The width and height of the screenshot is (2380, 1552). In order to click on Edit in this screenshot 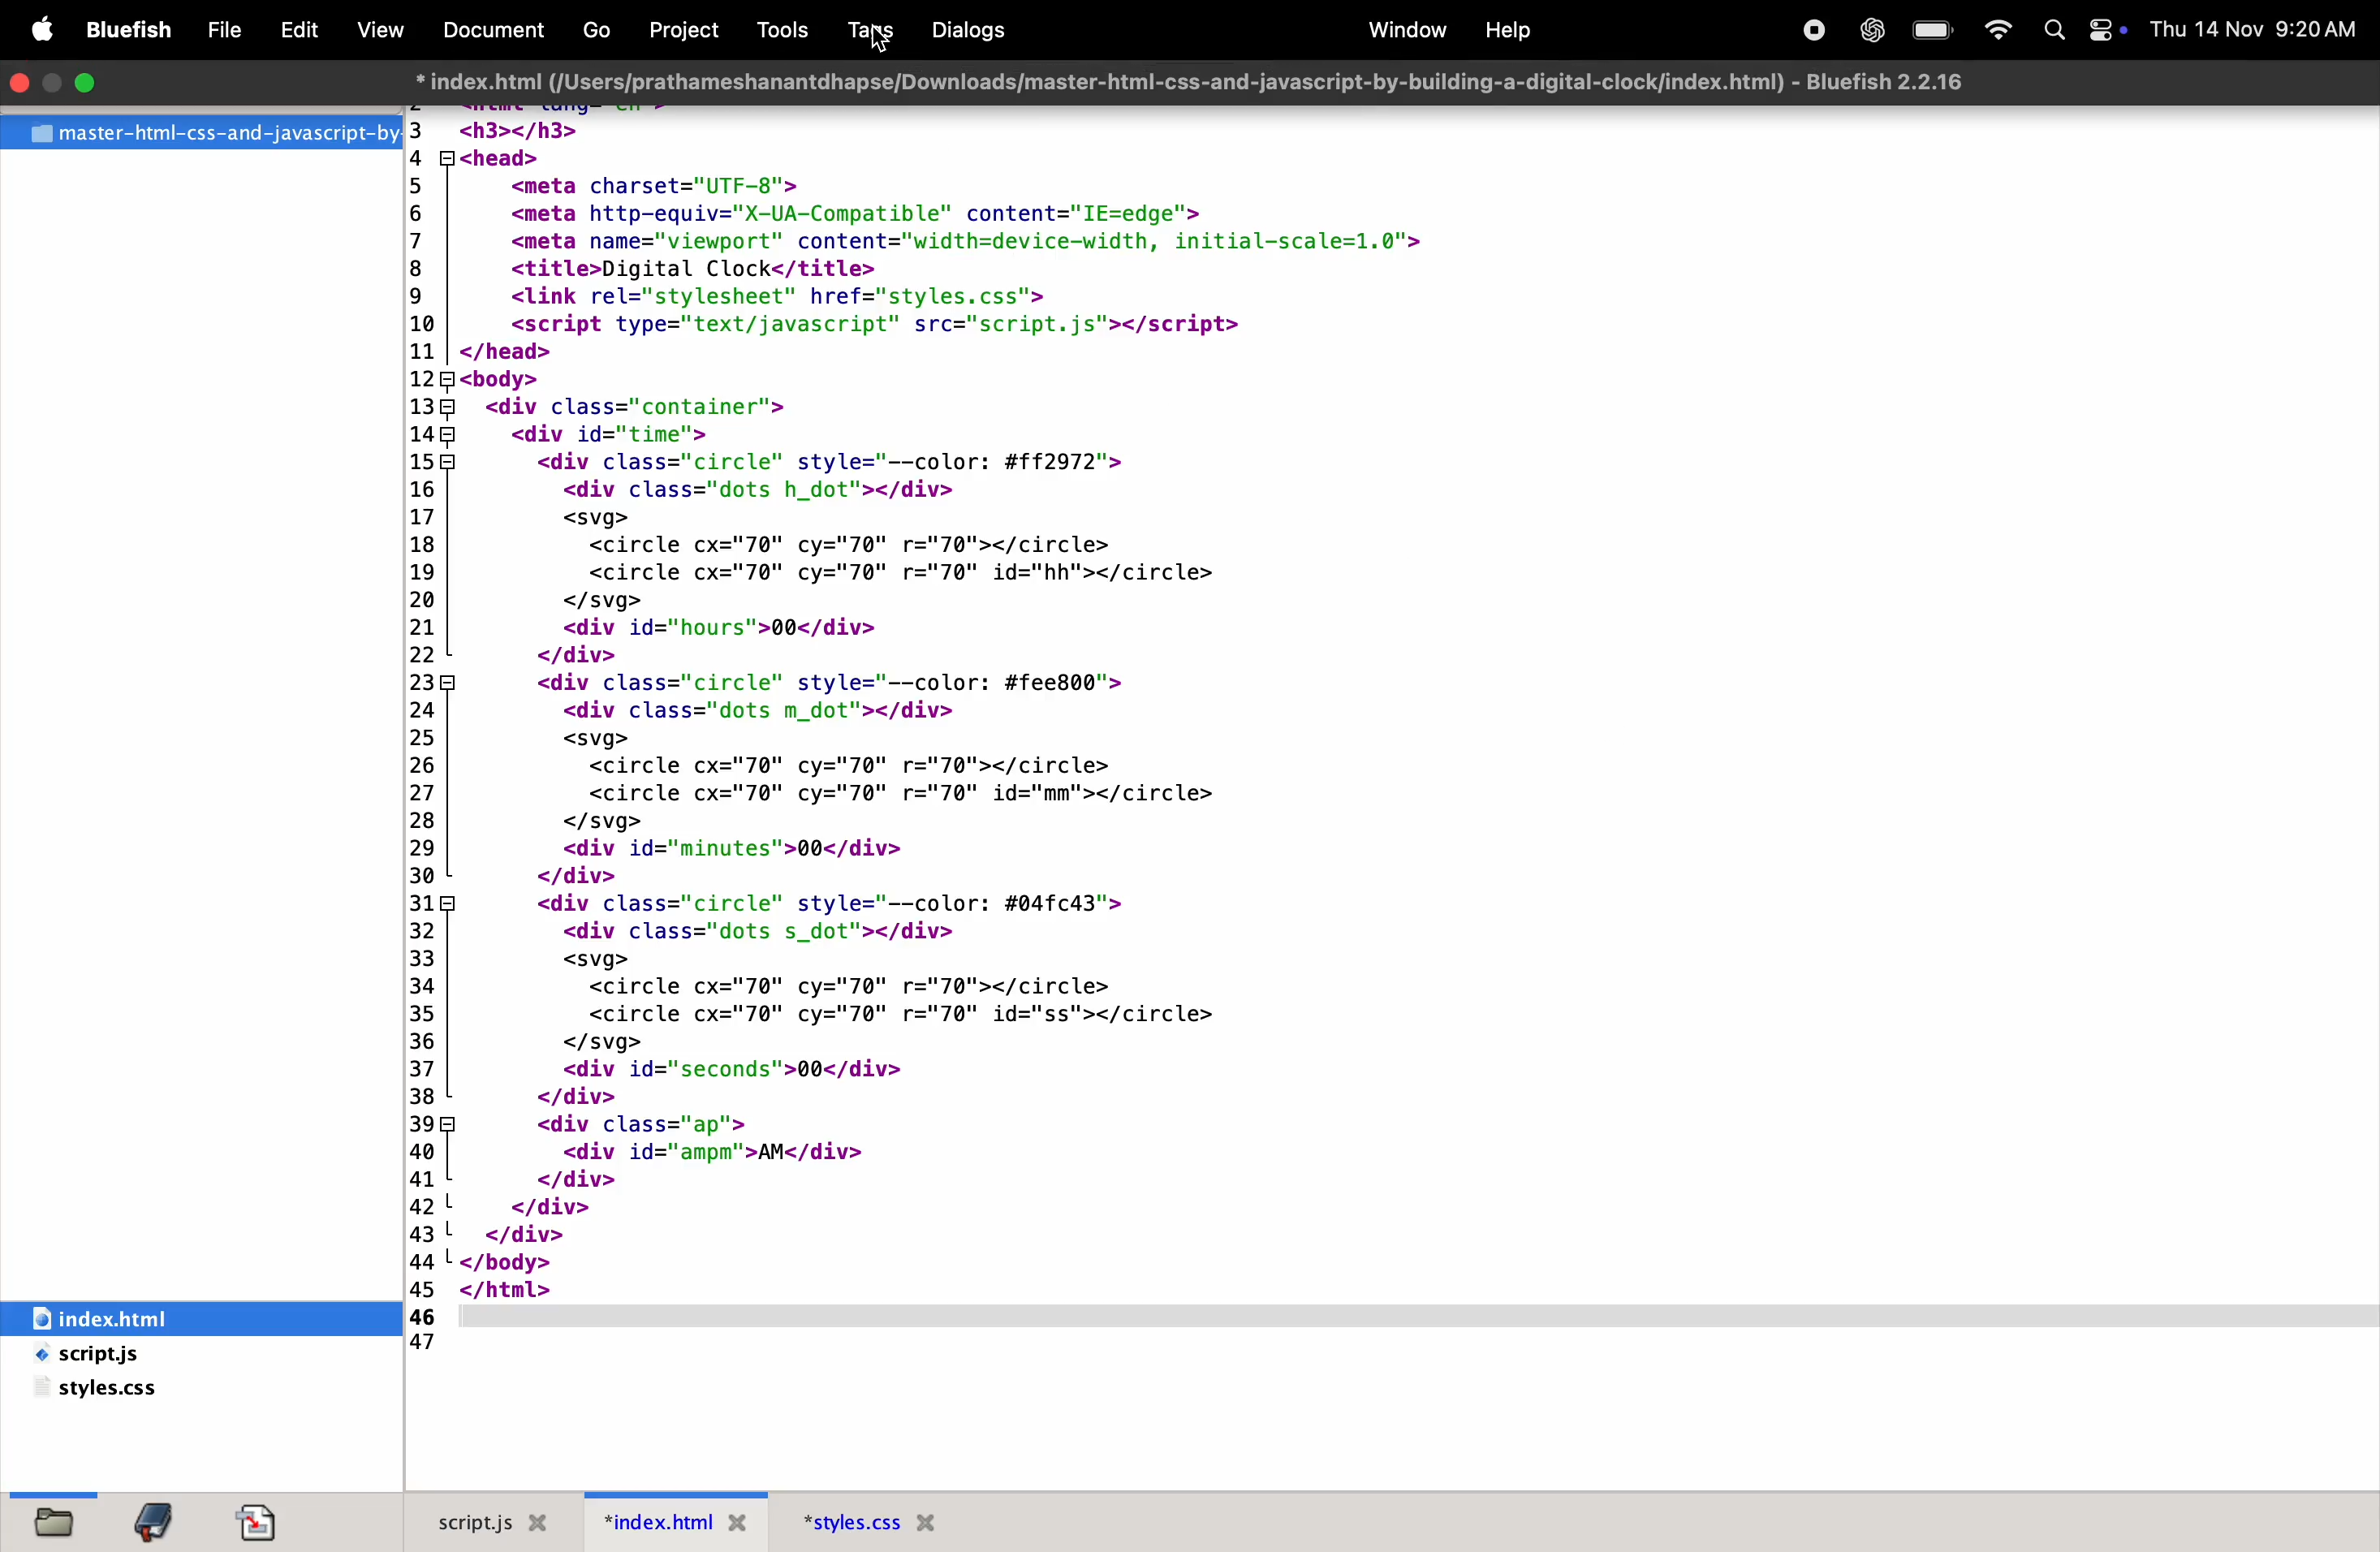, I will do `click(298, 32)`.